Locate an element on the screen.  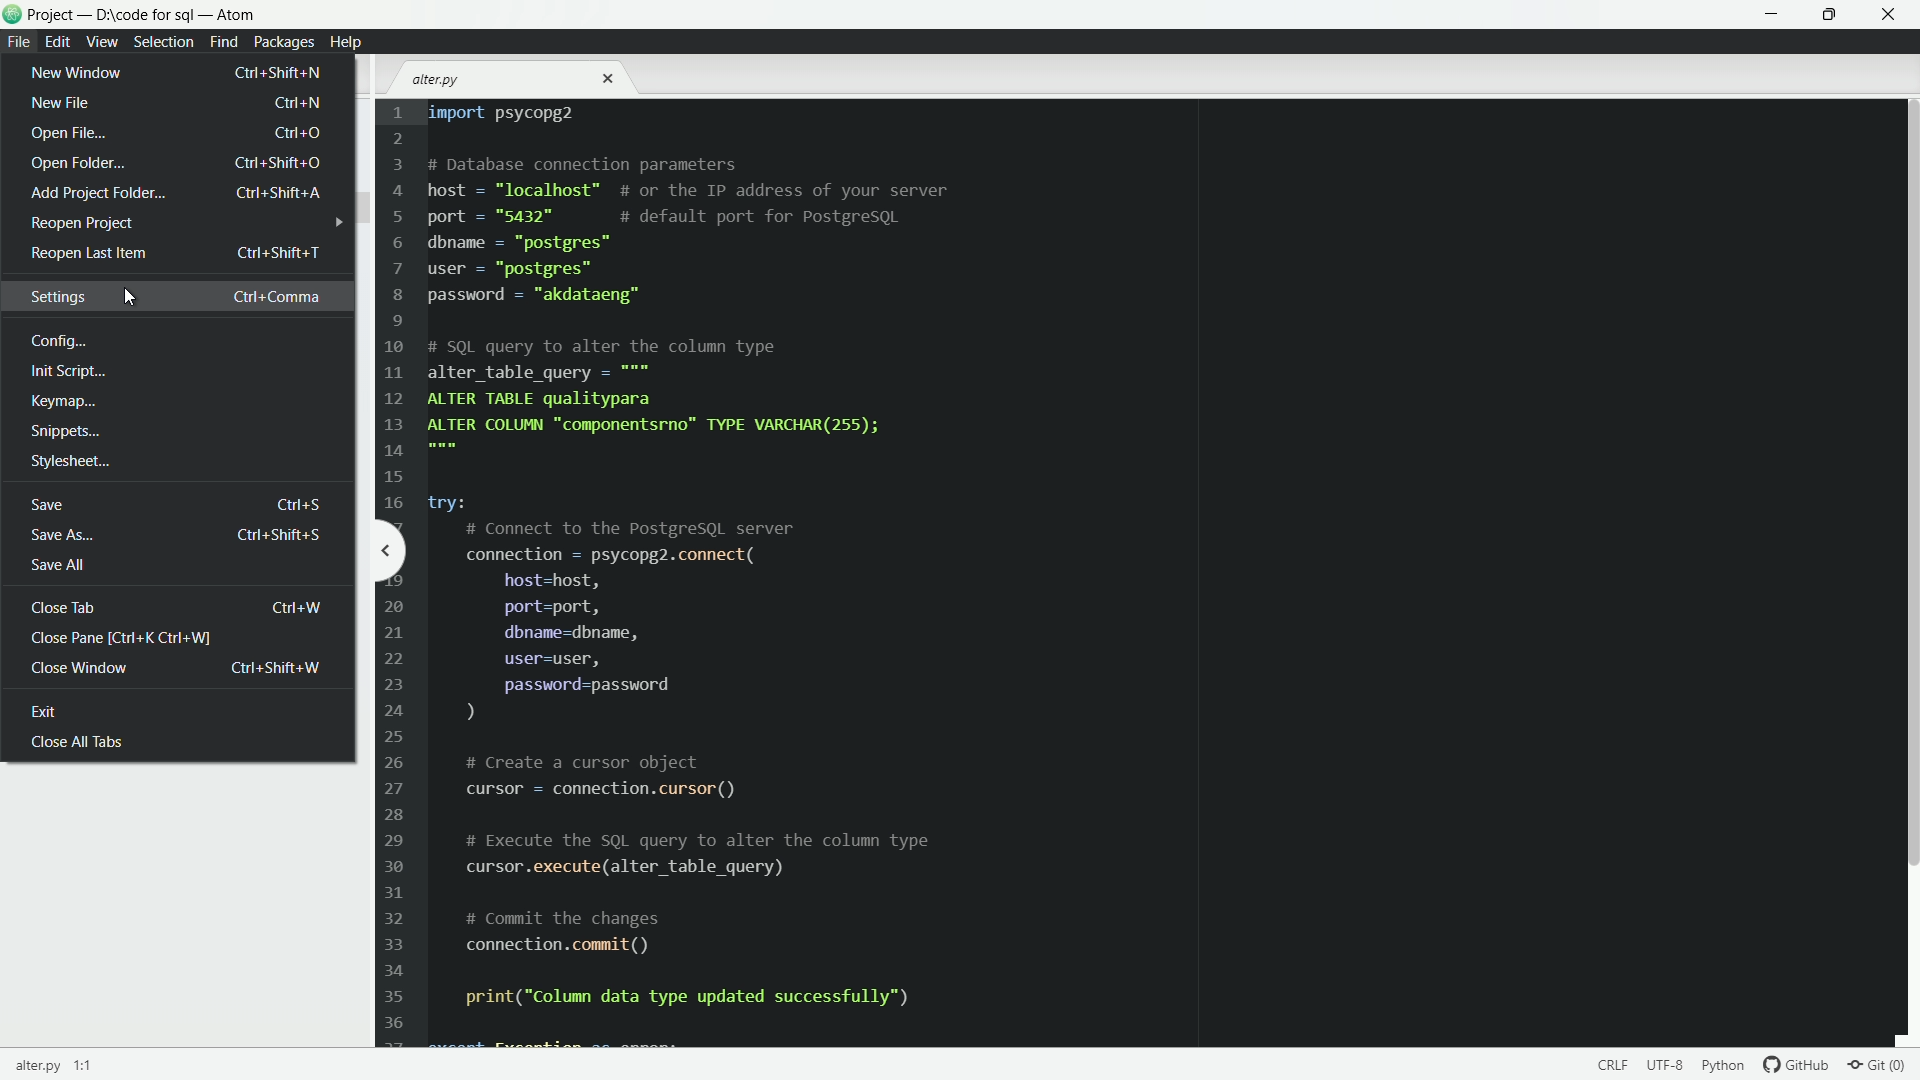
close window is located at coordinates (177, 669).